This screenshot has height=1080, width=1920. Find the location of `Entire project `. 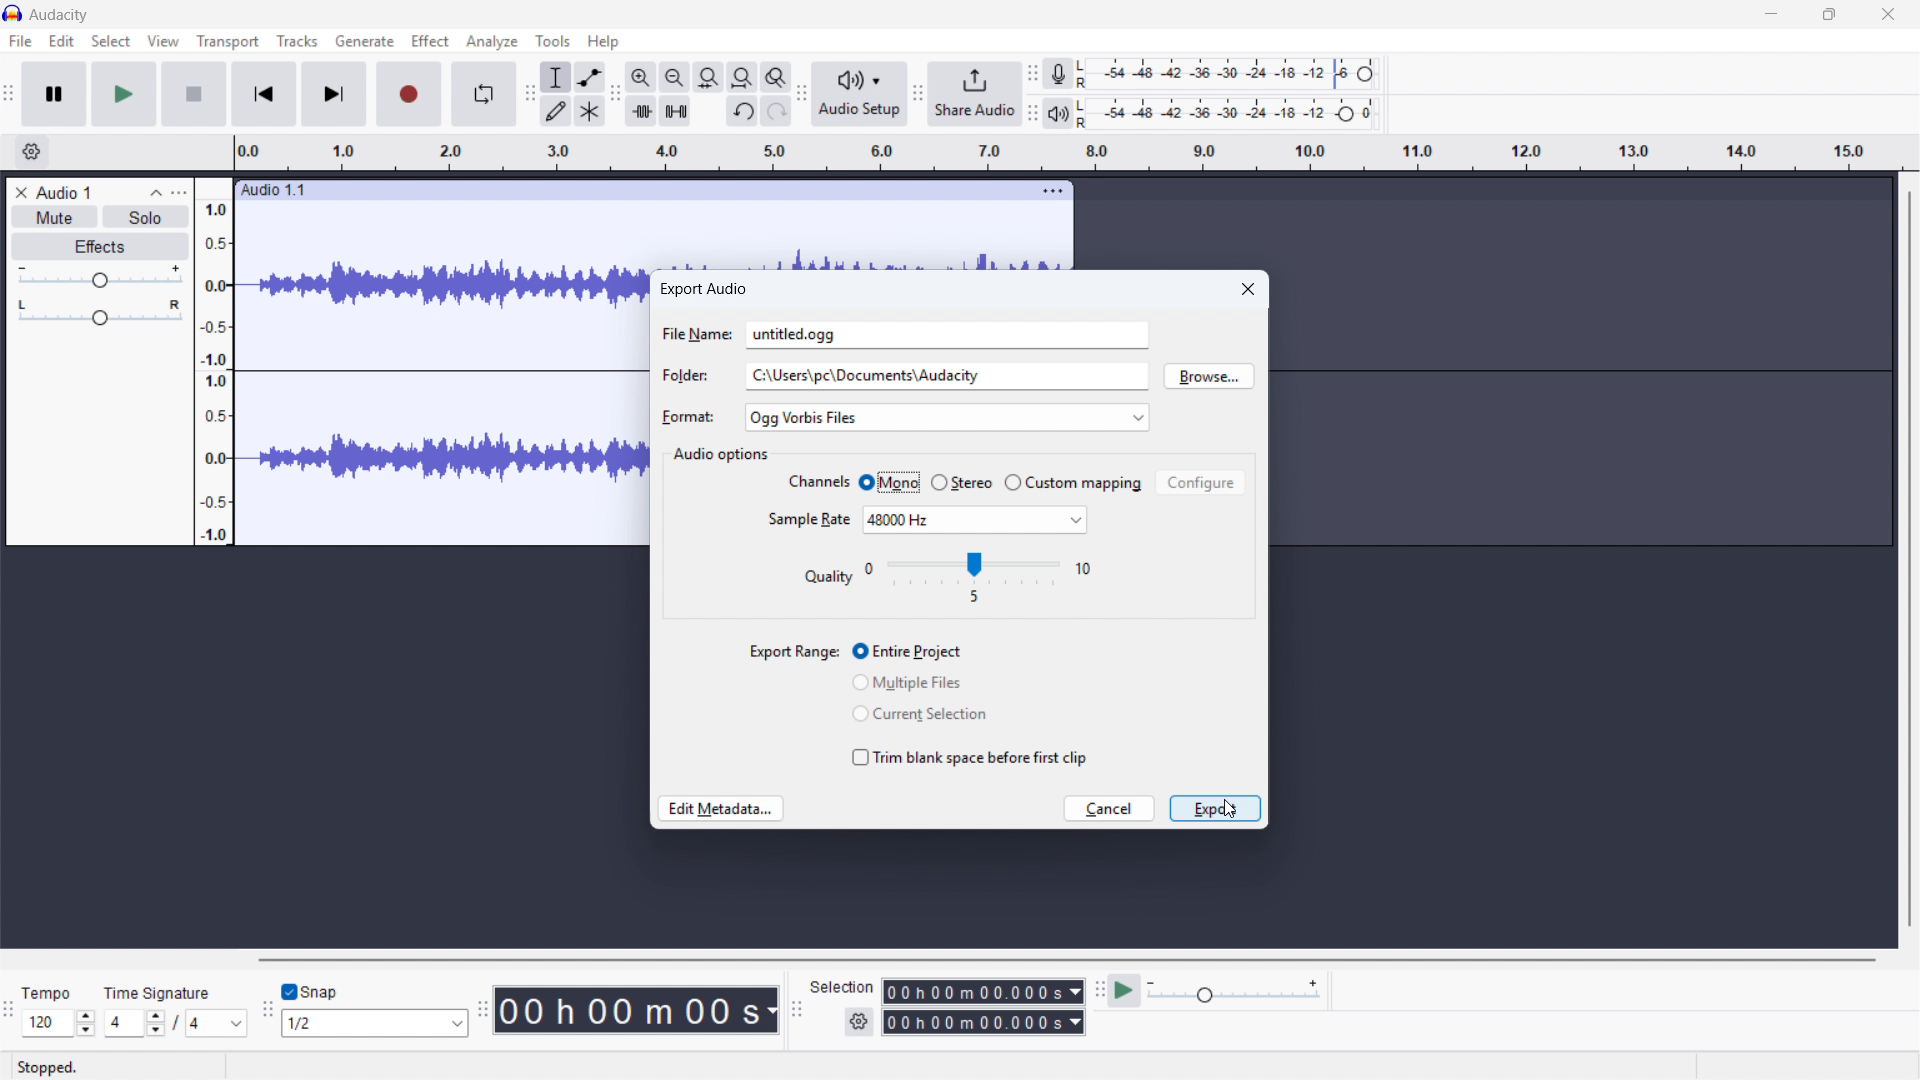

Entire project  is located at coordinates (908, 652).